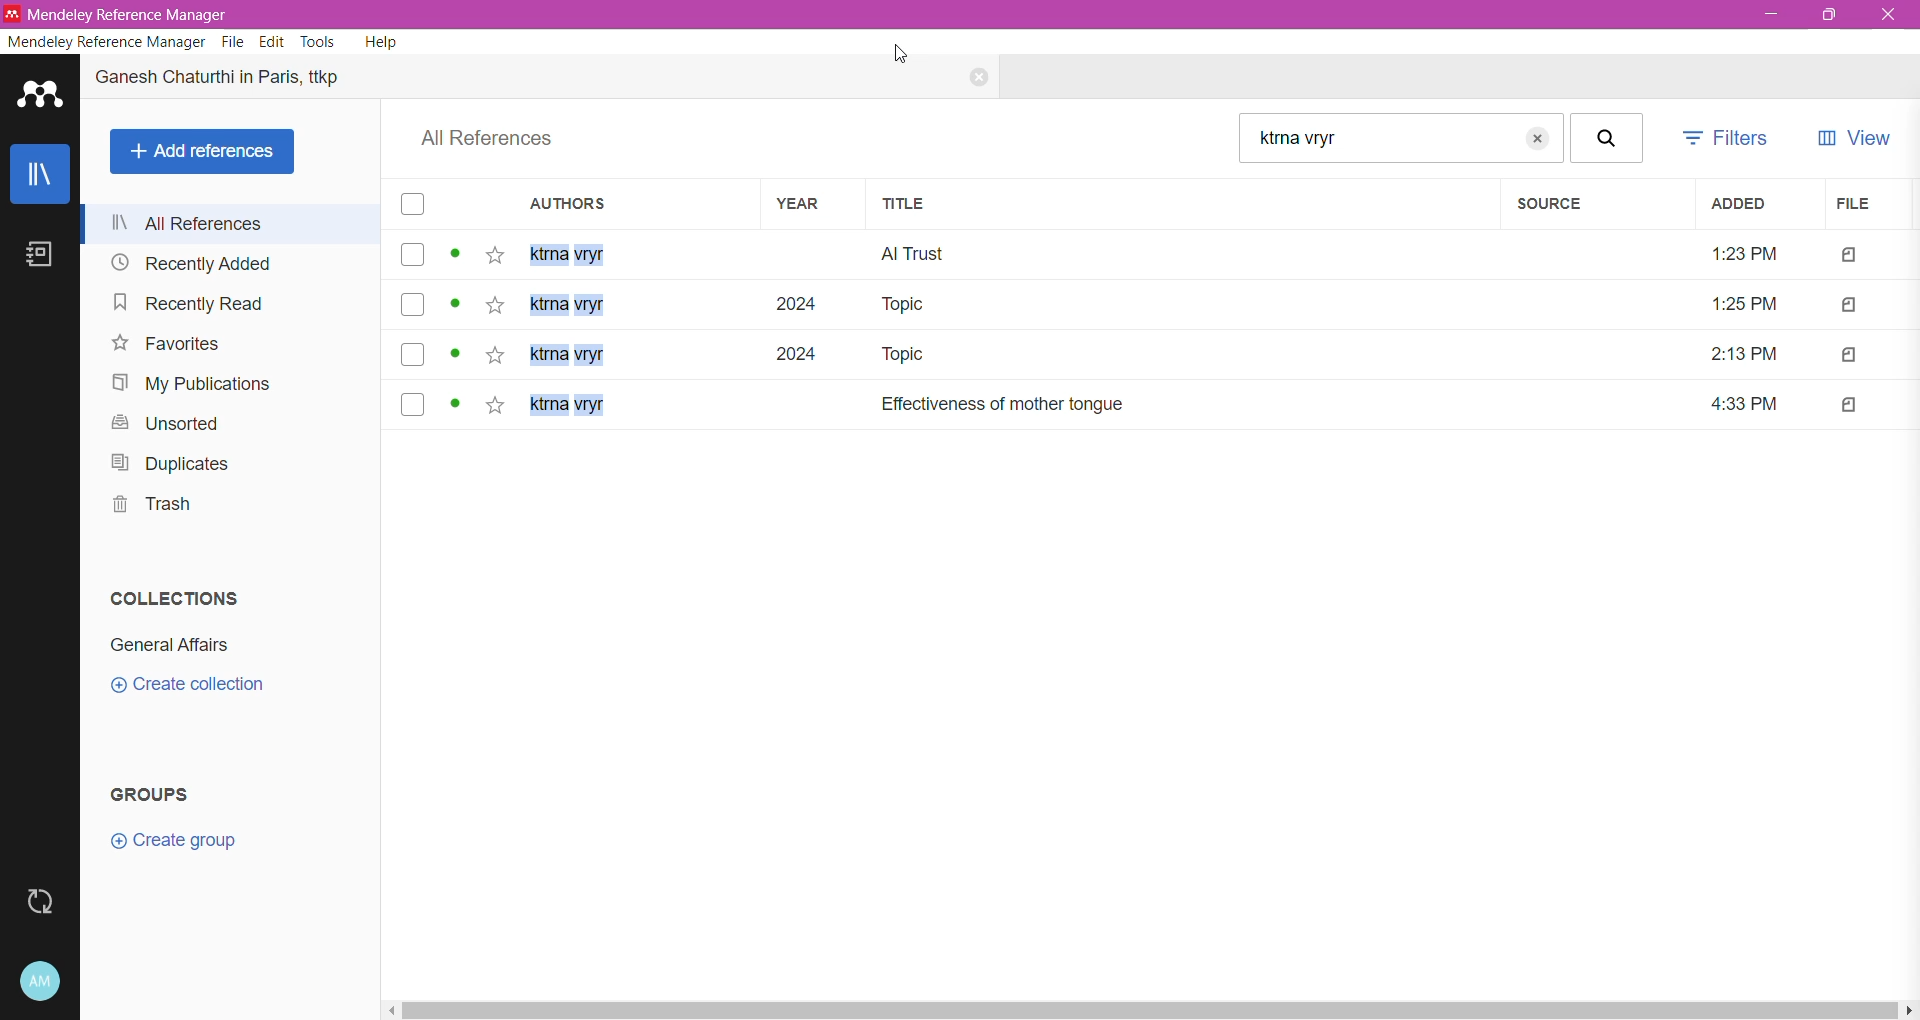 This screenshot has height=1020, width=1920. I want to click on » Mendeley Reference Manager, so click(126, 13).